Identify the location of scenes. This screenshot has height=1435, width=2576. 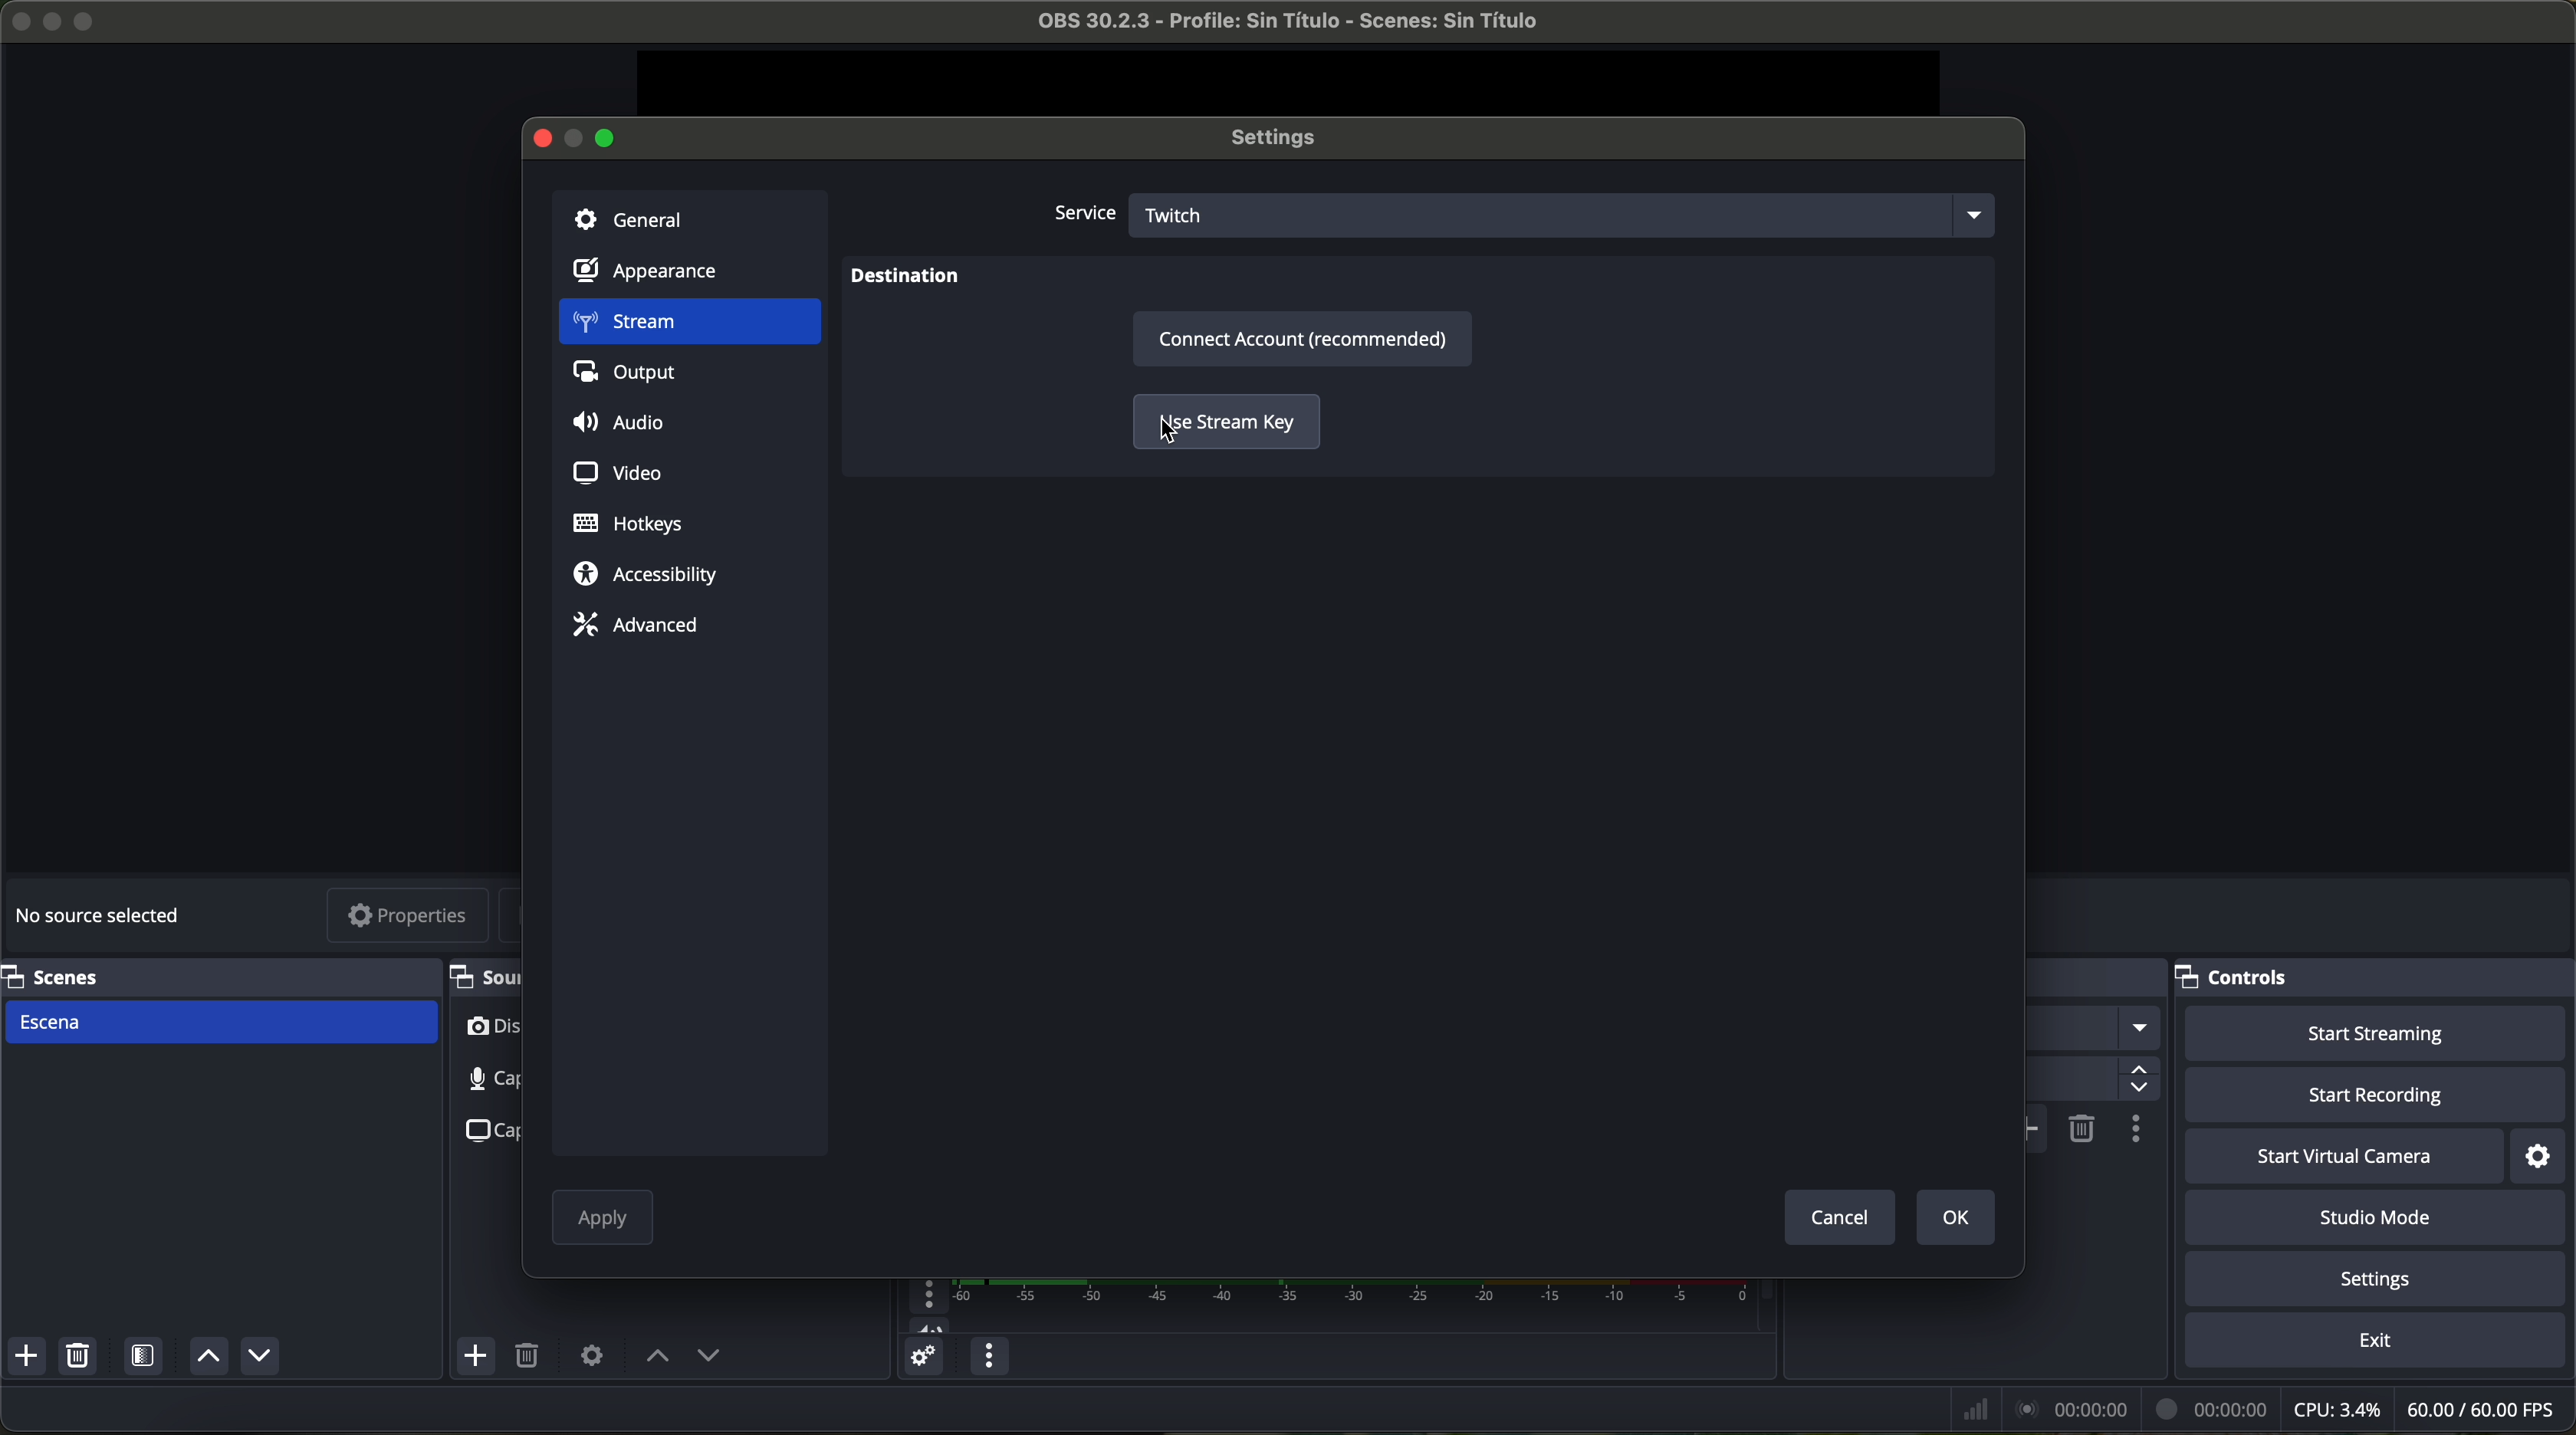
(214, 976).